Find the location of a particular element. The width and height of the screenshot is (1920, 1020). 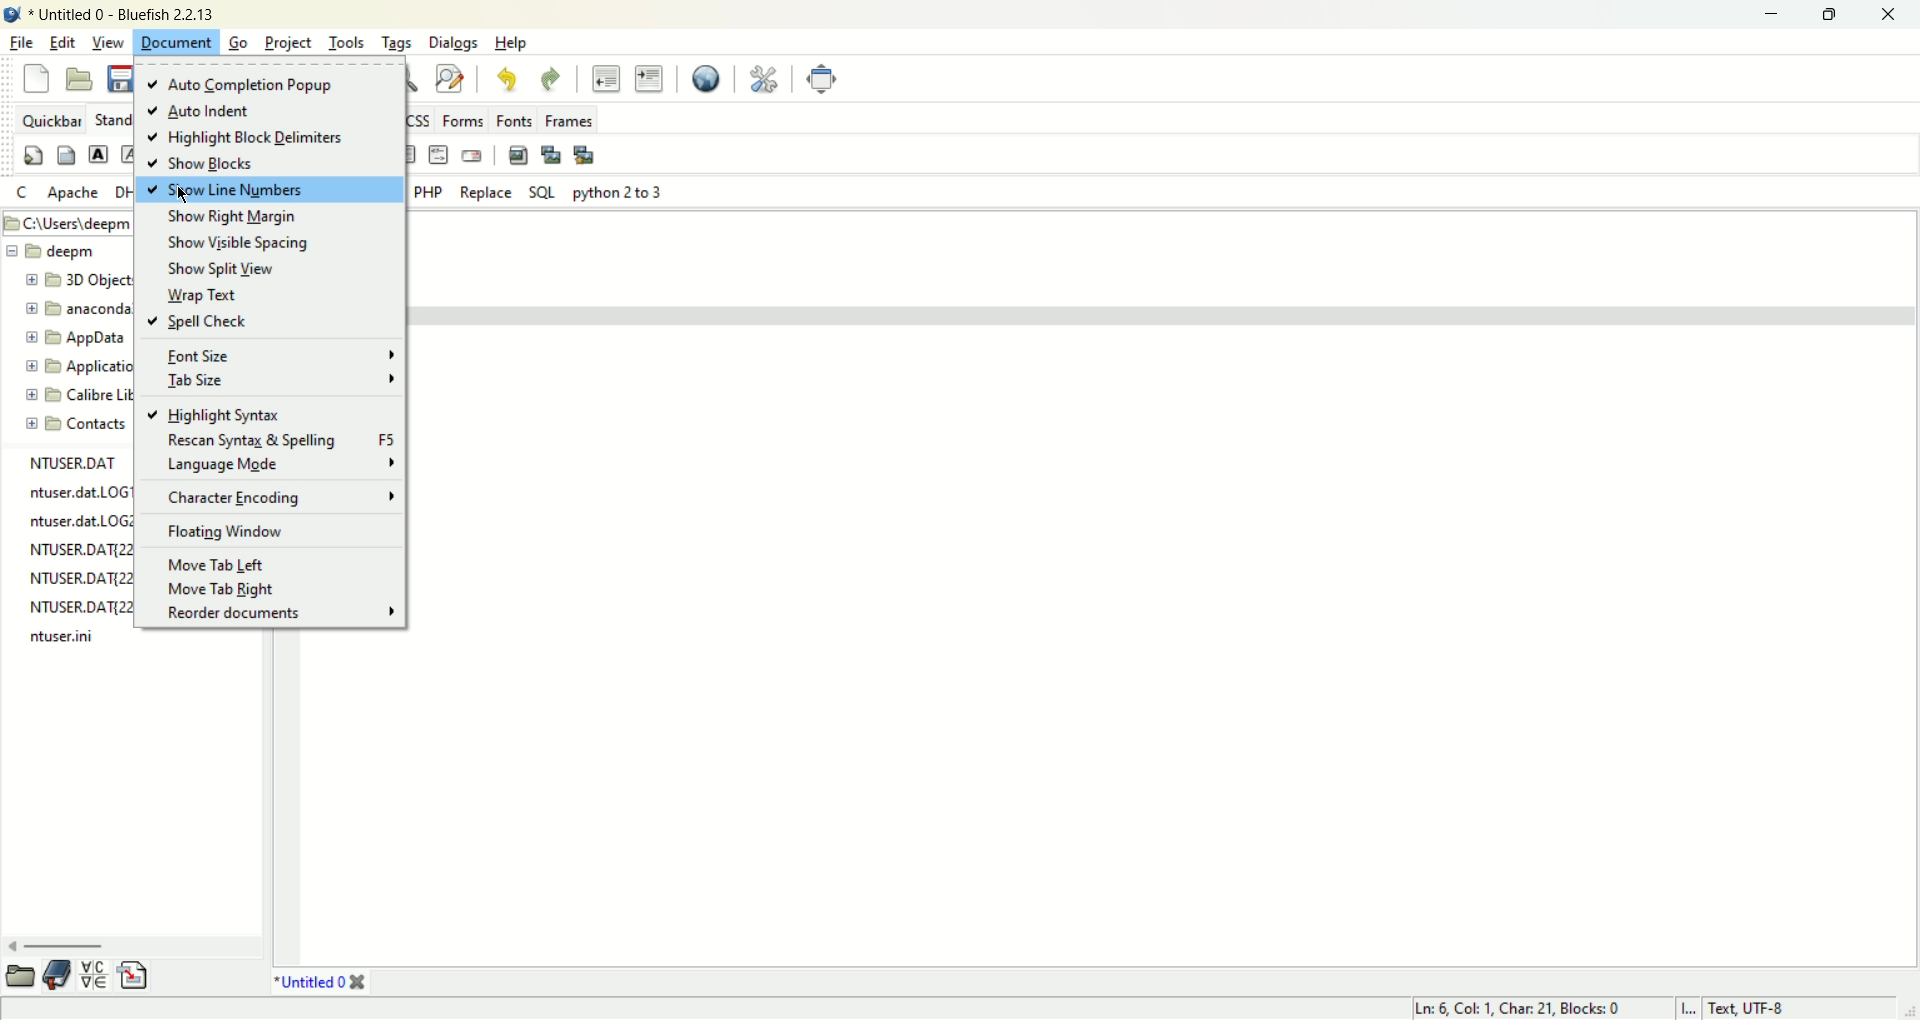

font size is located at coordinates (281, 356).